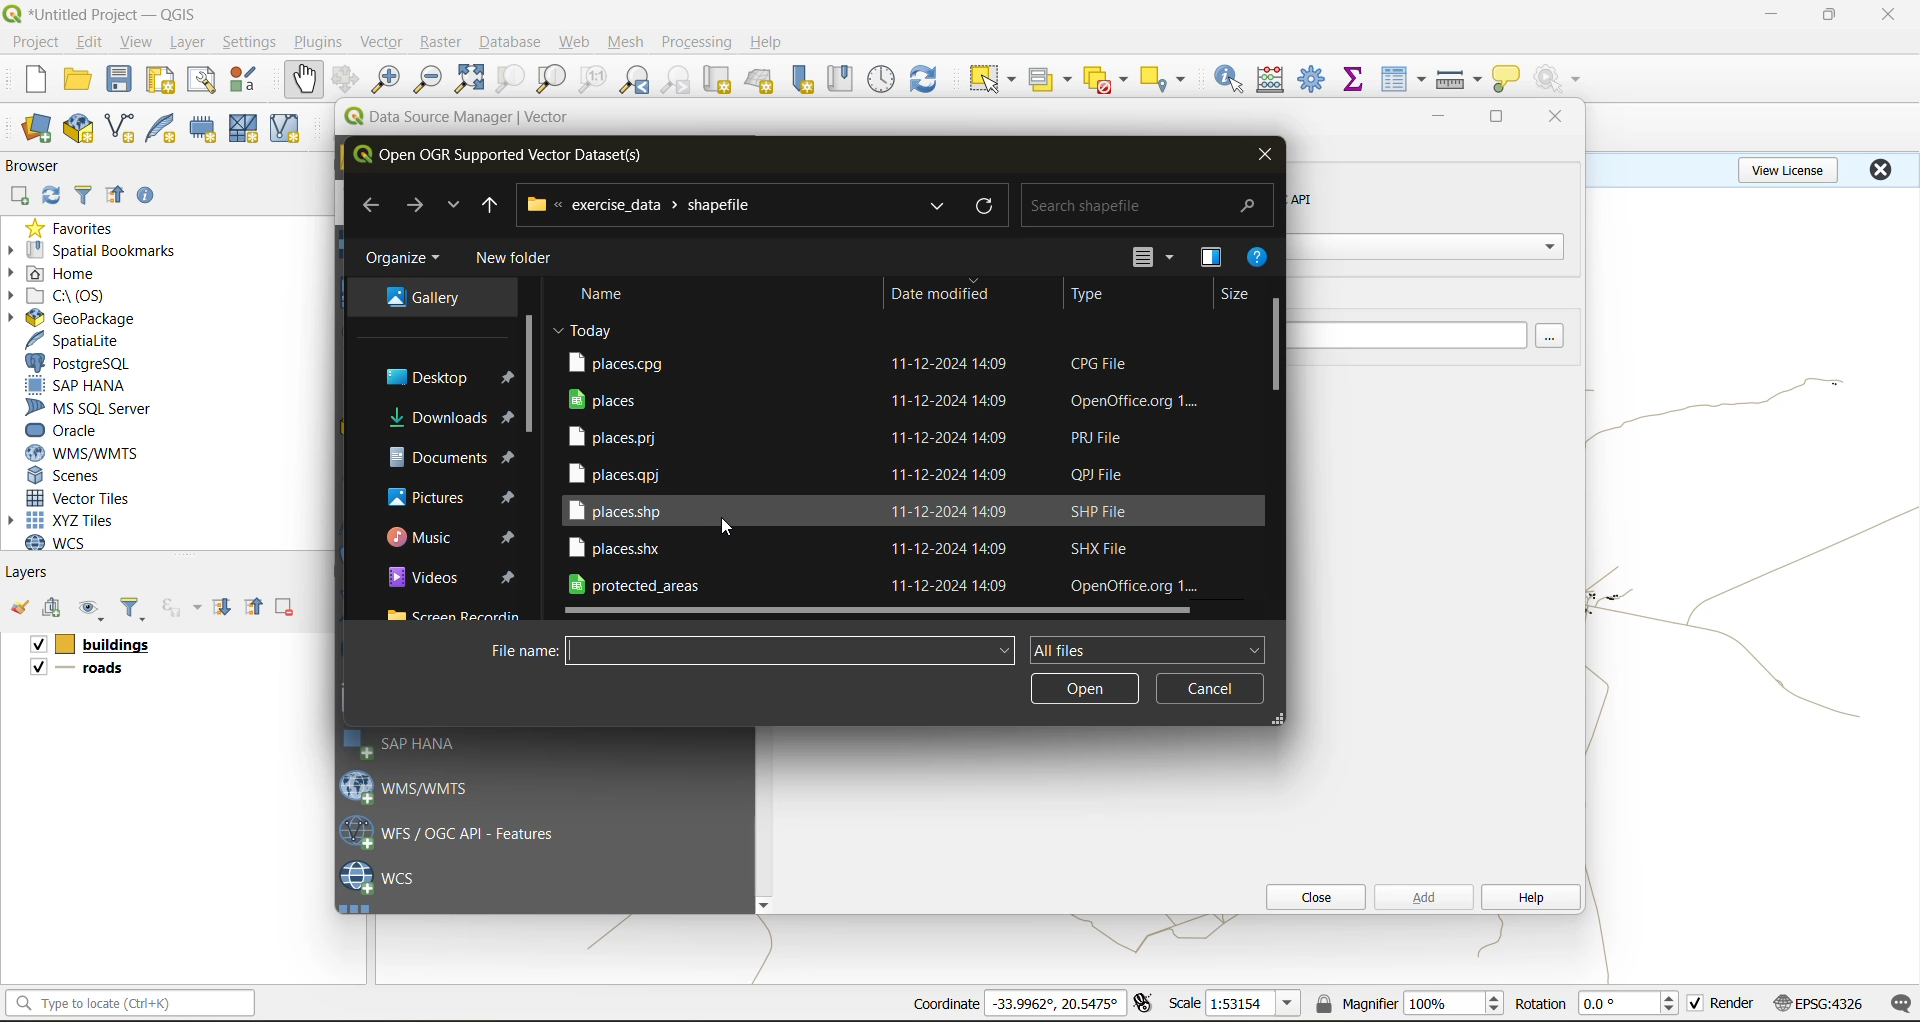 The image size is (1920, 1022). I want to click on database, so click(516, 45).